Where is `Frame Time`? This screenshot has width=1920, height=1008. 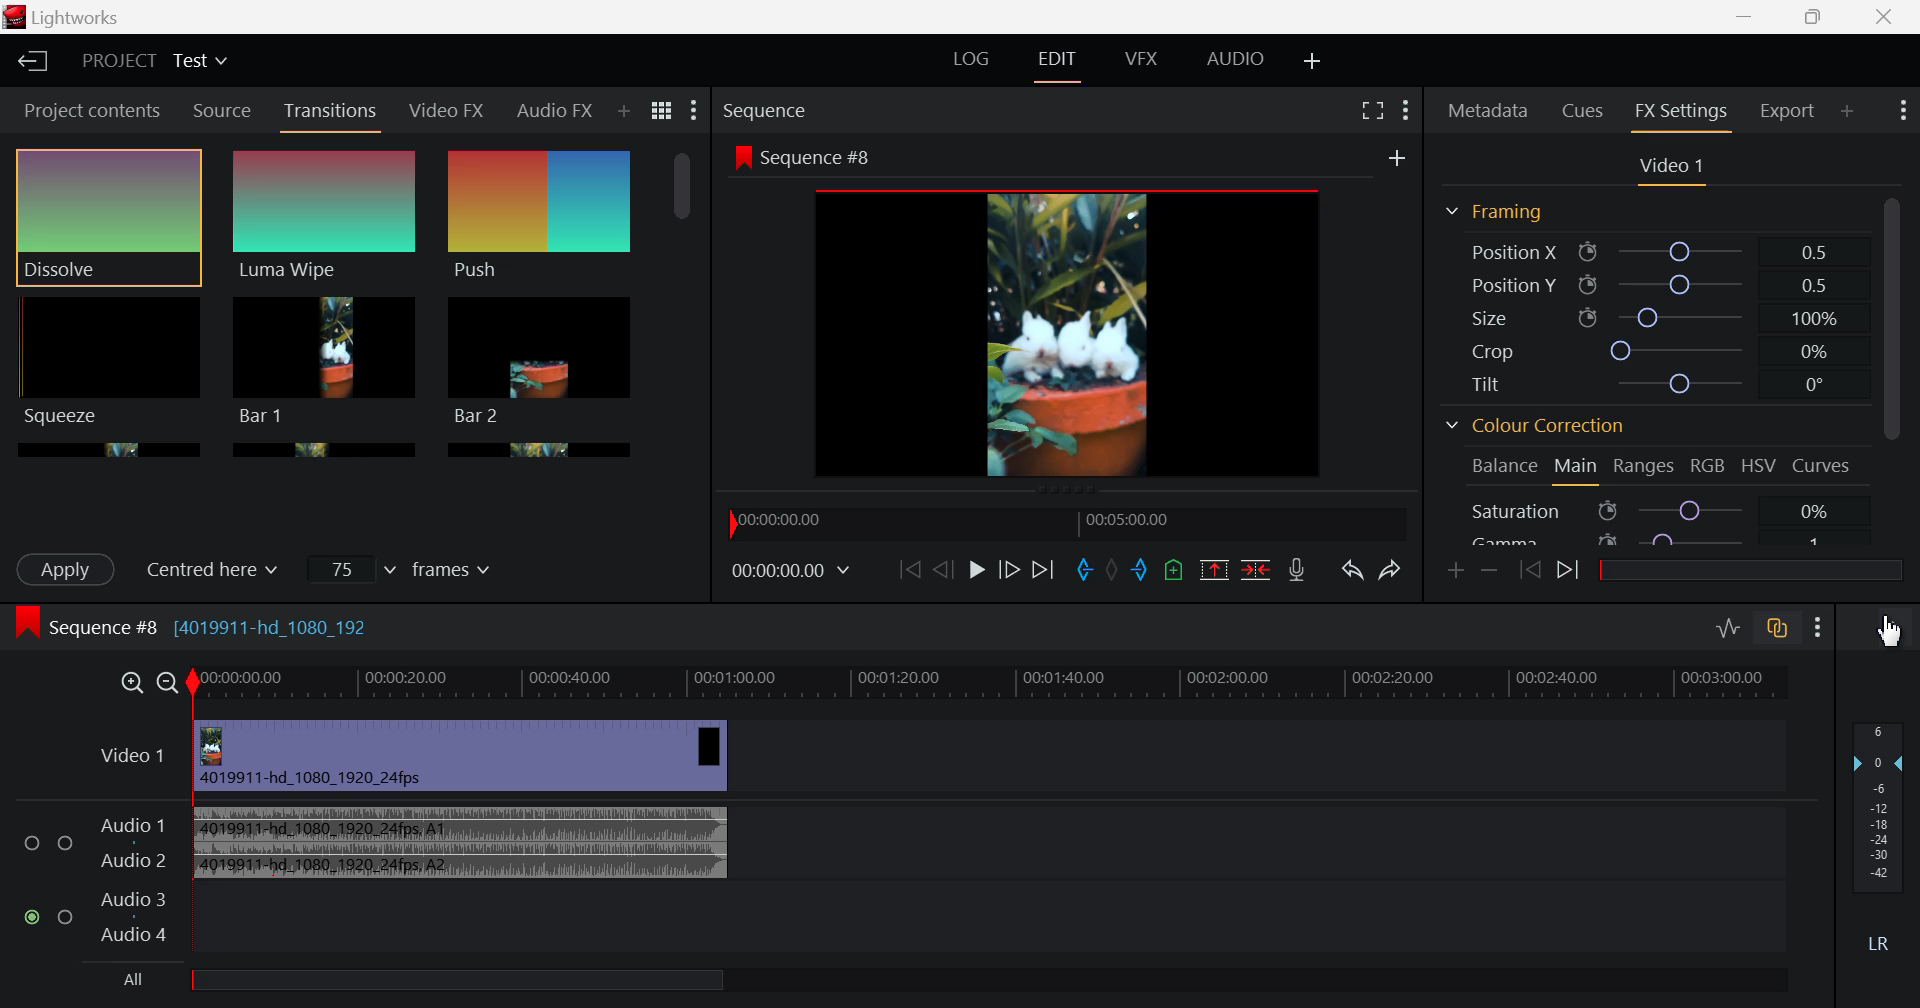
Frame Time is located at coordinates (790, 575).